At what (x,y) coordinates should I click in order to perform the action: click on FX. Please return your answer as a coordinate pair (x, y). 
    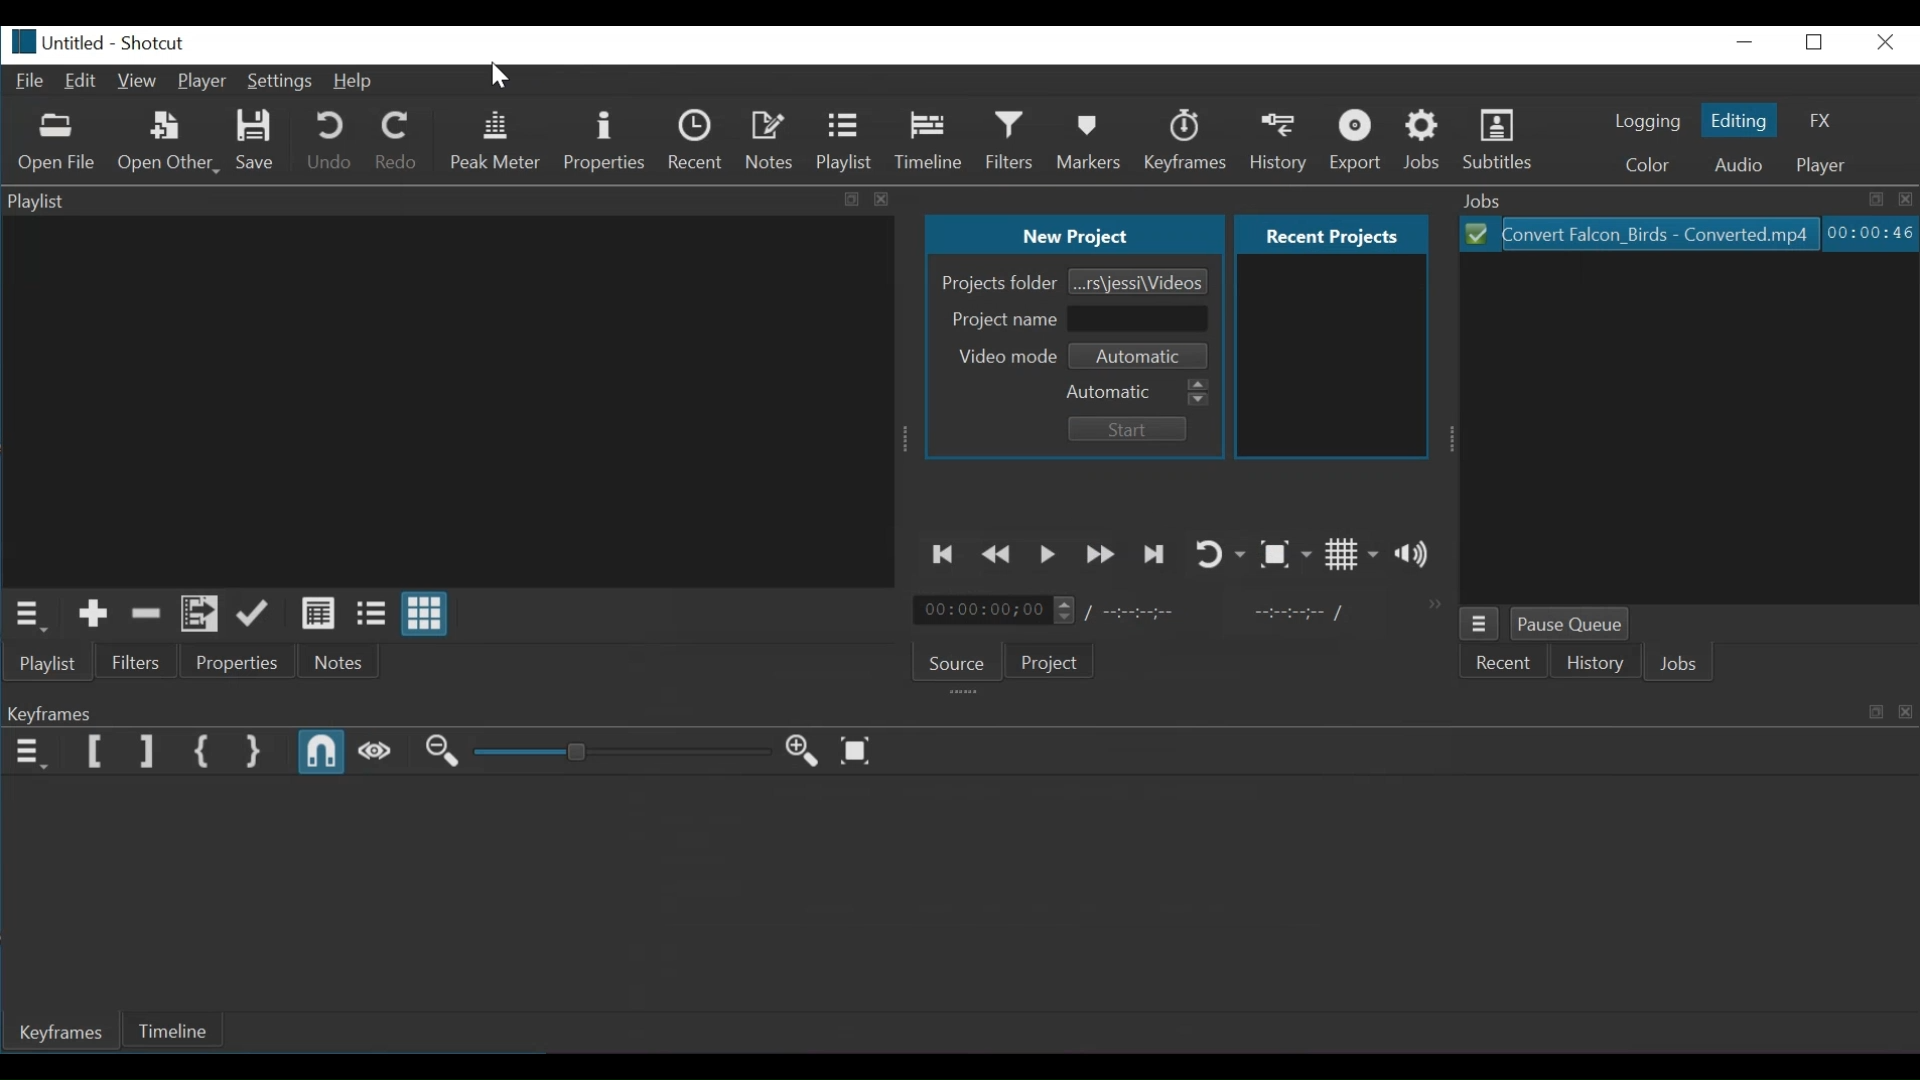
    Looking at the image, I should click on (1817, 120).